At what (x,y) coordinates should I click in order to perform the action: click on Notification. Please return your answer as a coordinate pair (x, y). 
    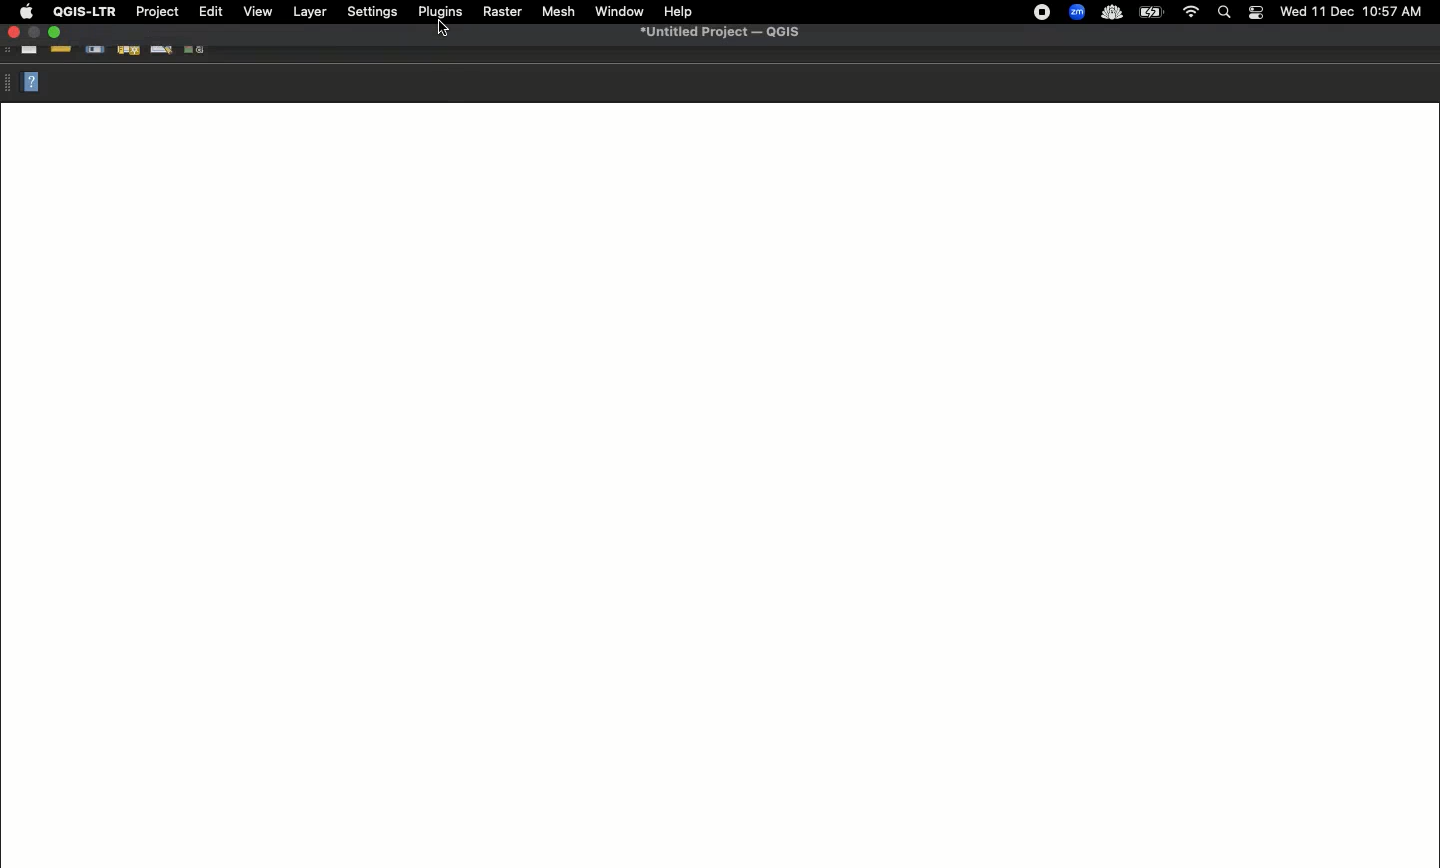
    Looking at the image, I should click on (1255, 11).